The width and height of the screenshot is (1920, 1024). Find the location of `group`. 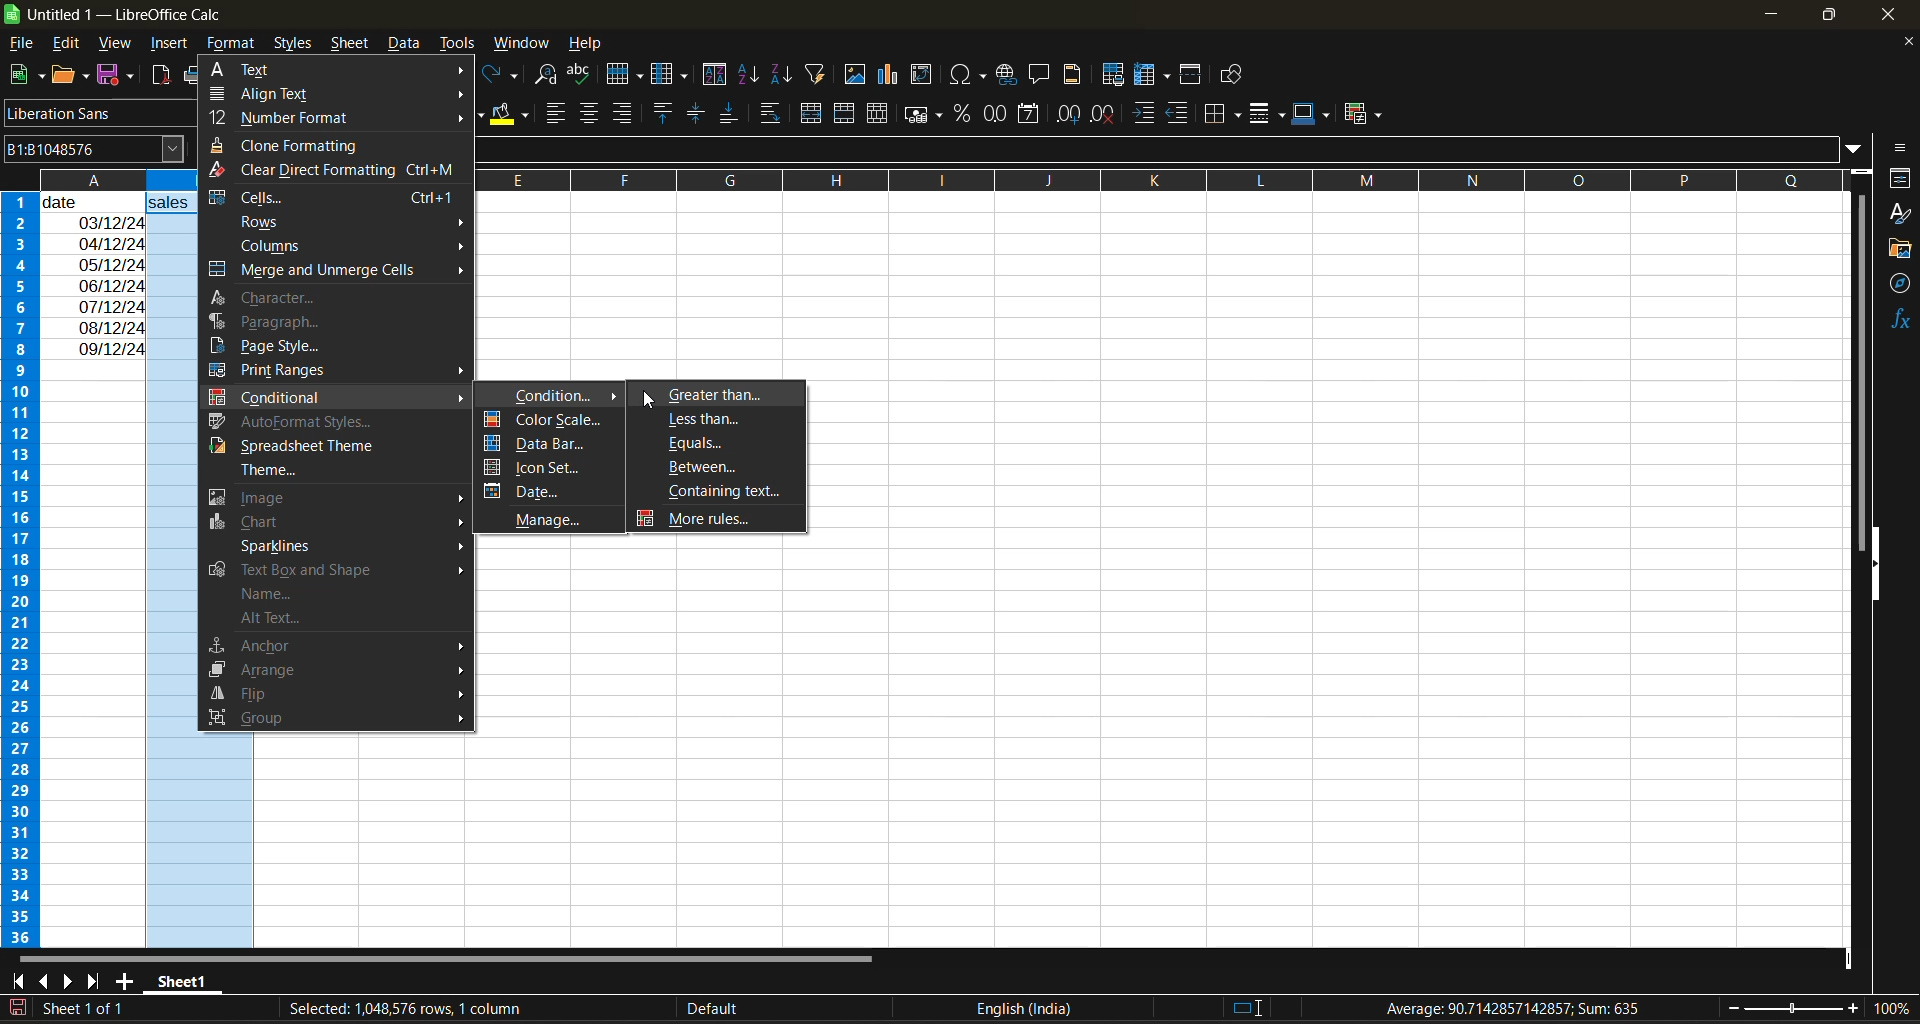

group is located at coordinates (337, 715).